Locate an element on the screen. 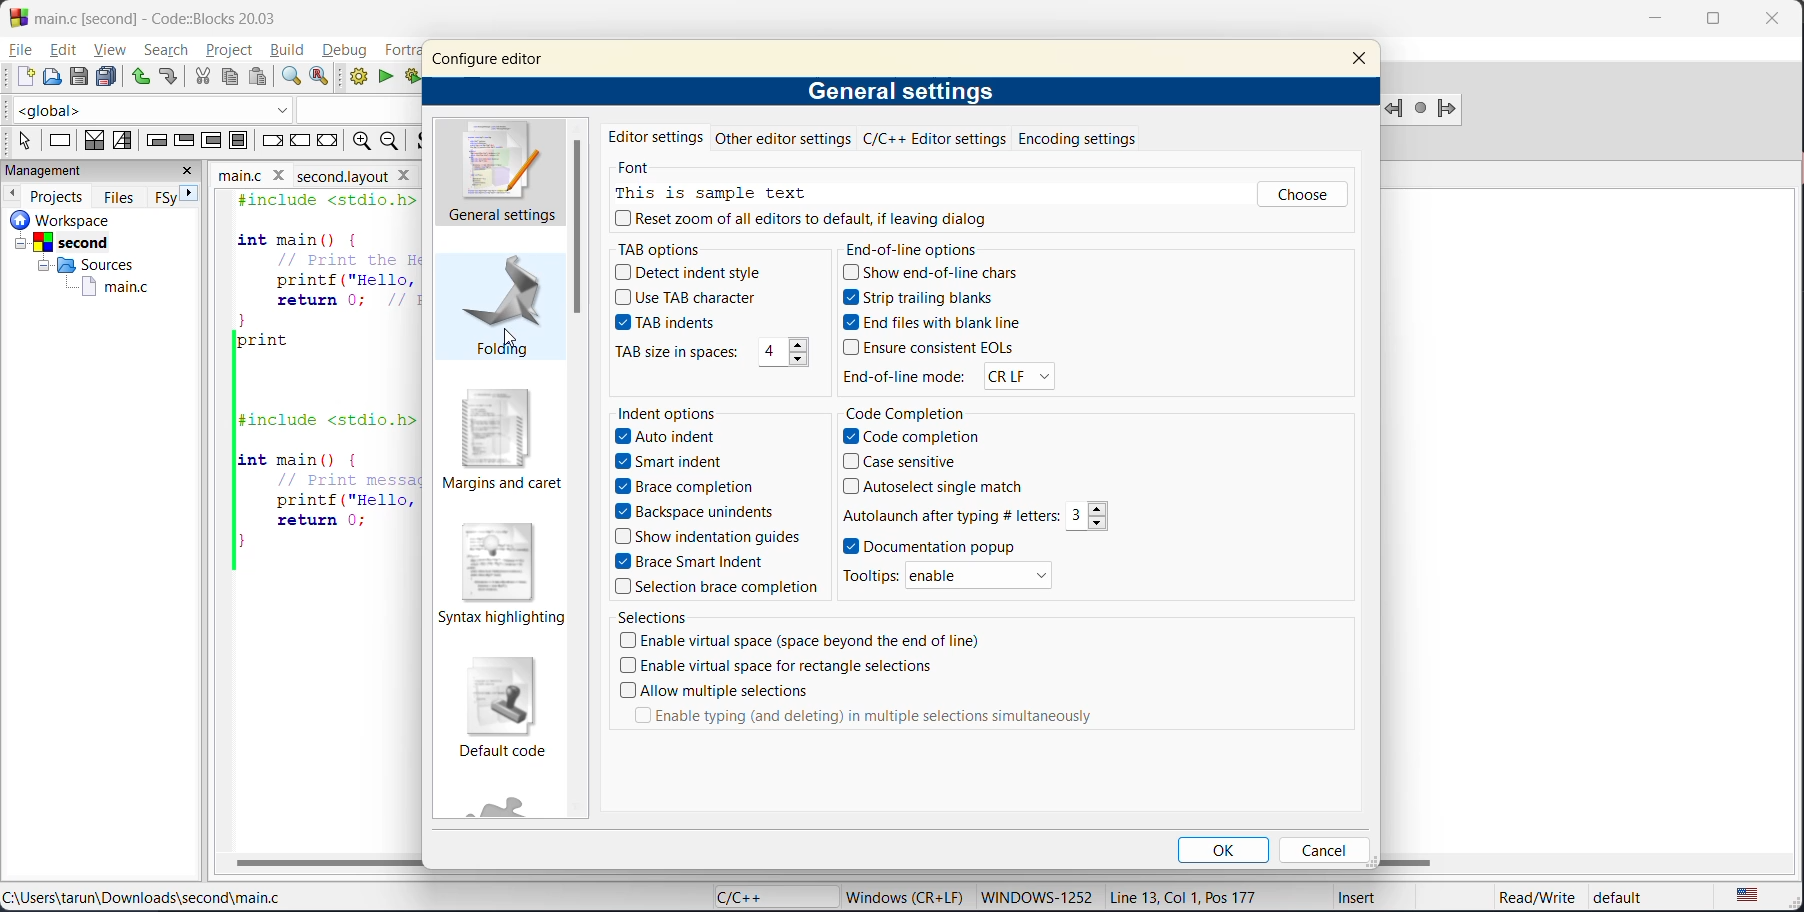 This screenshot has height=912, width=1804. debug is located at coordinates (346, 51).